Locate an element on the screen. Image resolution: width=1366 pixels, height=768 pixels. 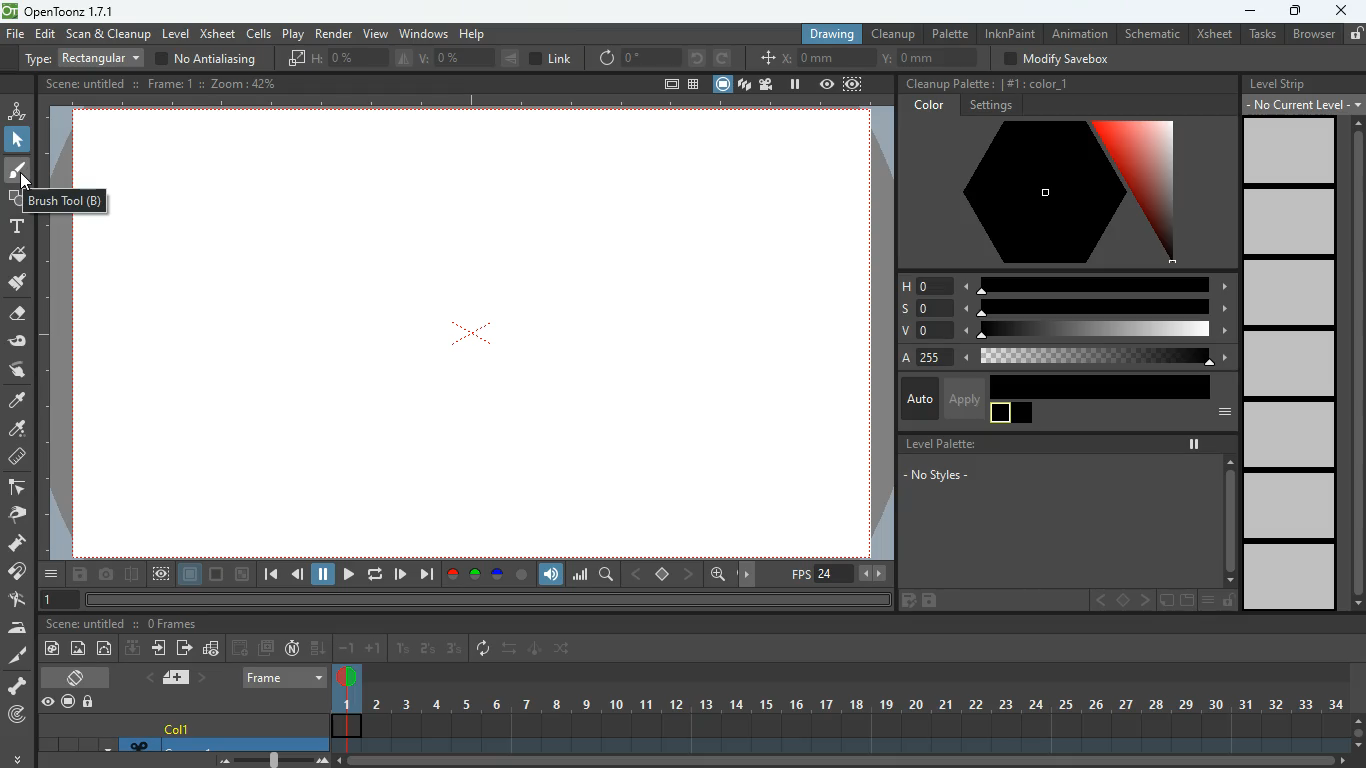
zoom is located at coordinates (246, 83).